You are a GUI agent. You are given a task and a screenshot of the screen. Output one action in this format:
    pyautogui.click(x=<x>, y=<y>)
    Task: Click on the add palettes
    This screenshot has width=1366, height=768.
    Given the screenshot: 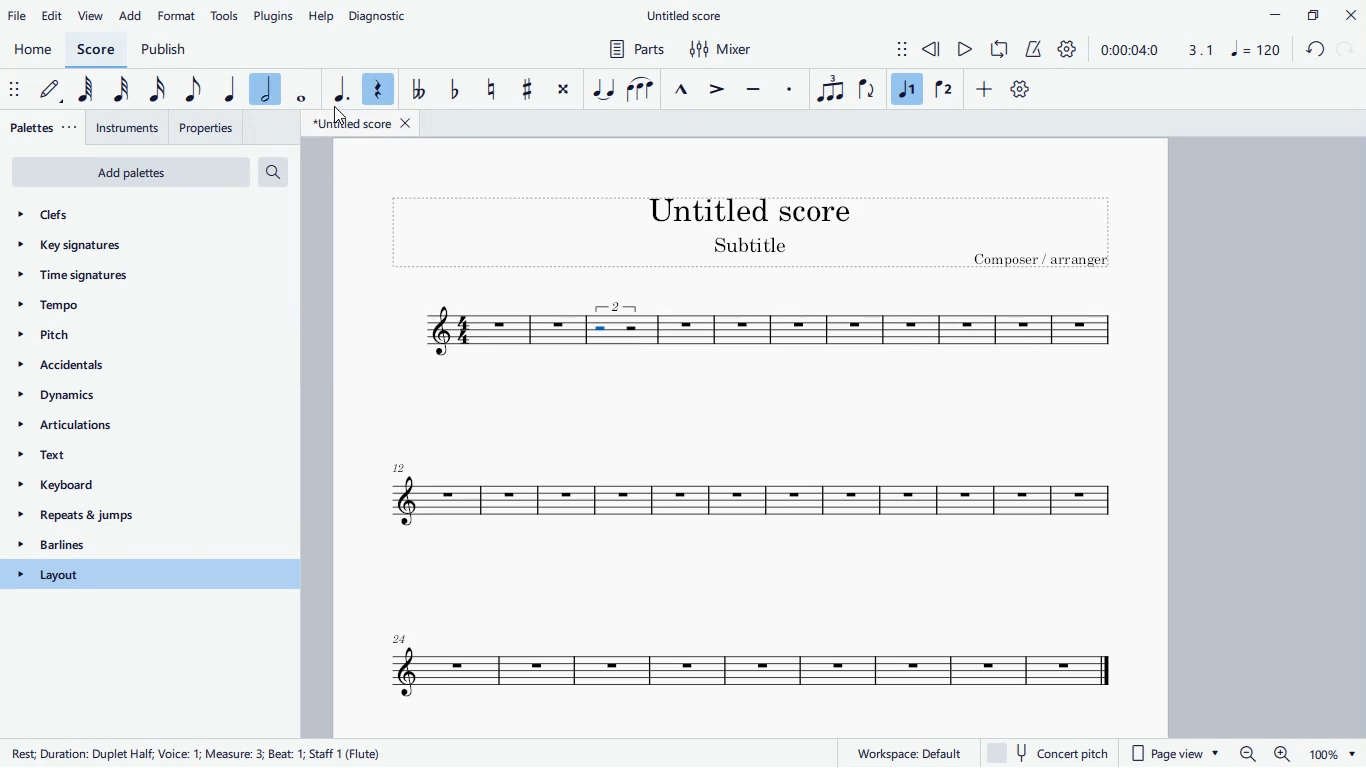 What is the action you would take?
    pyautogui.click(x=131, y=174)
    